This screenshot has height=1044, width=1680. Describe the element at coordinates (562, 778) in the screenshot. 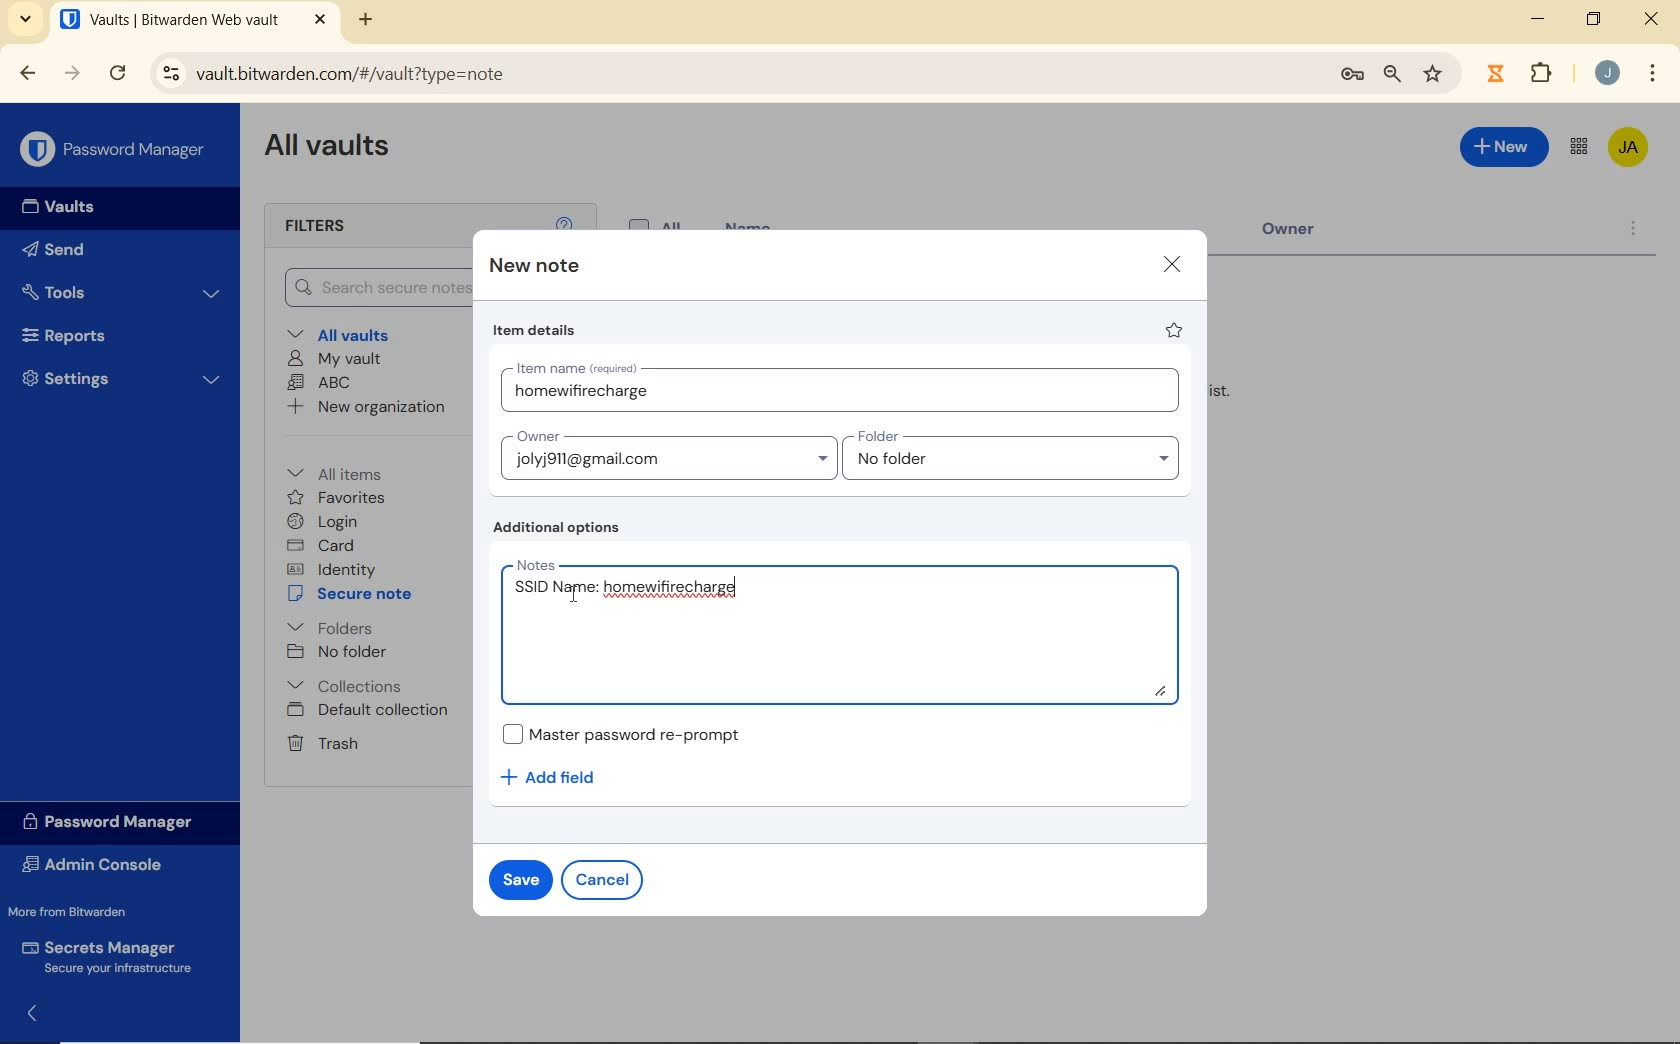

I see `add field` at that location.